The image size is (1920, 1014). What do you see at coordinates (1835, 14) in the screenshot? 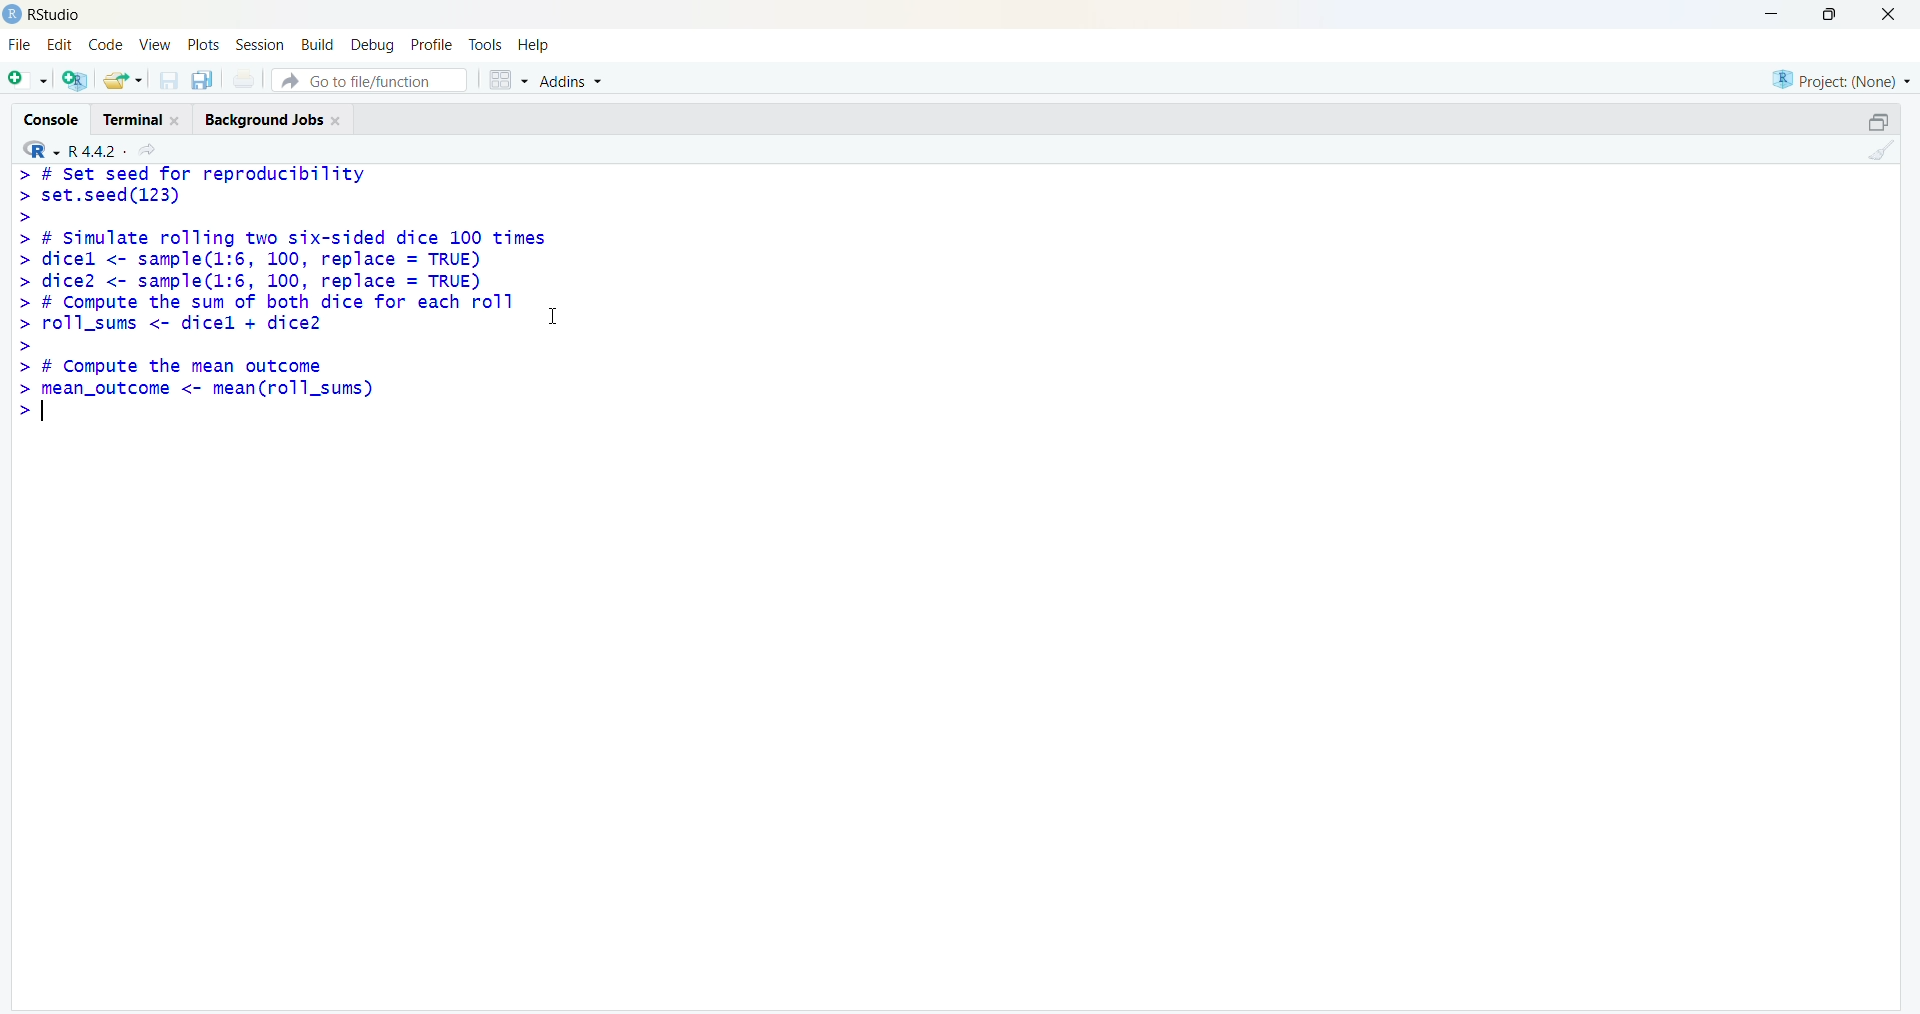
I see `maximise` at bounding box center [1835, 14].